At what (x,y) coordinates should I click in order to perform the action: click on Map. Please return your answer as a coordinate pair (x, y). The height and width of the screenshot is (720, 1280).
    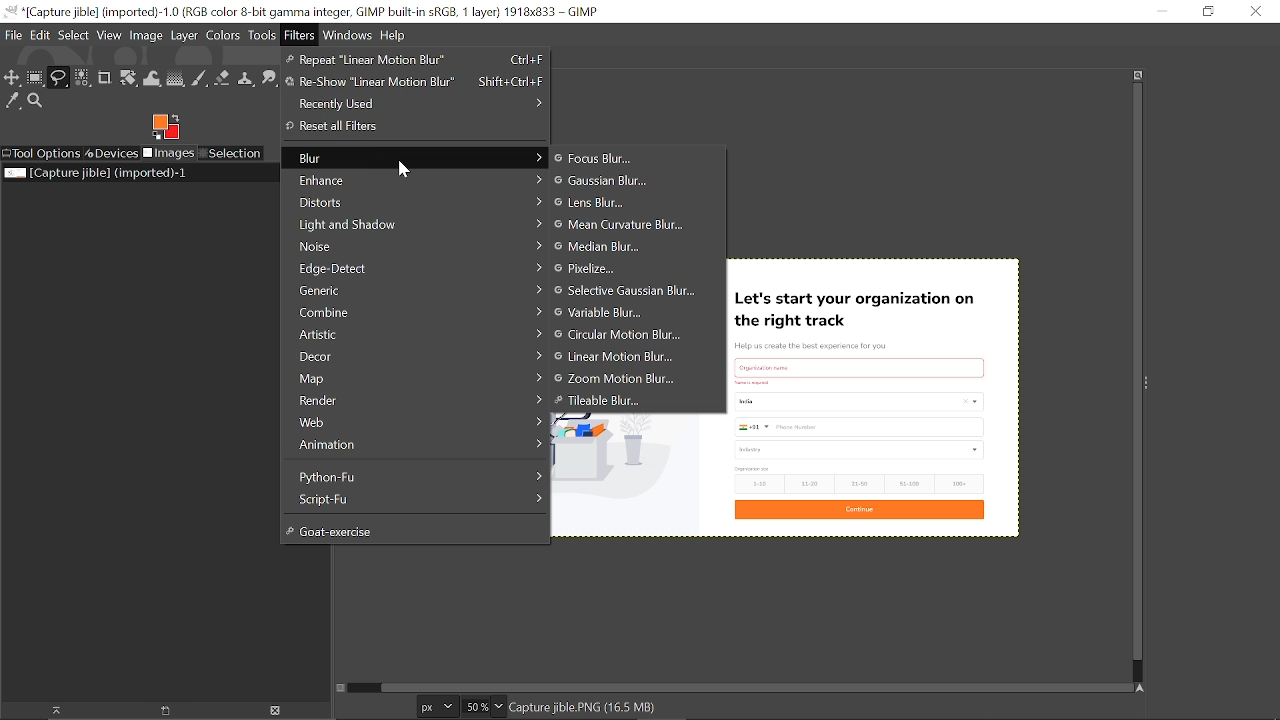
    Looking at the image, I should click on (412, 378).